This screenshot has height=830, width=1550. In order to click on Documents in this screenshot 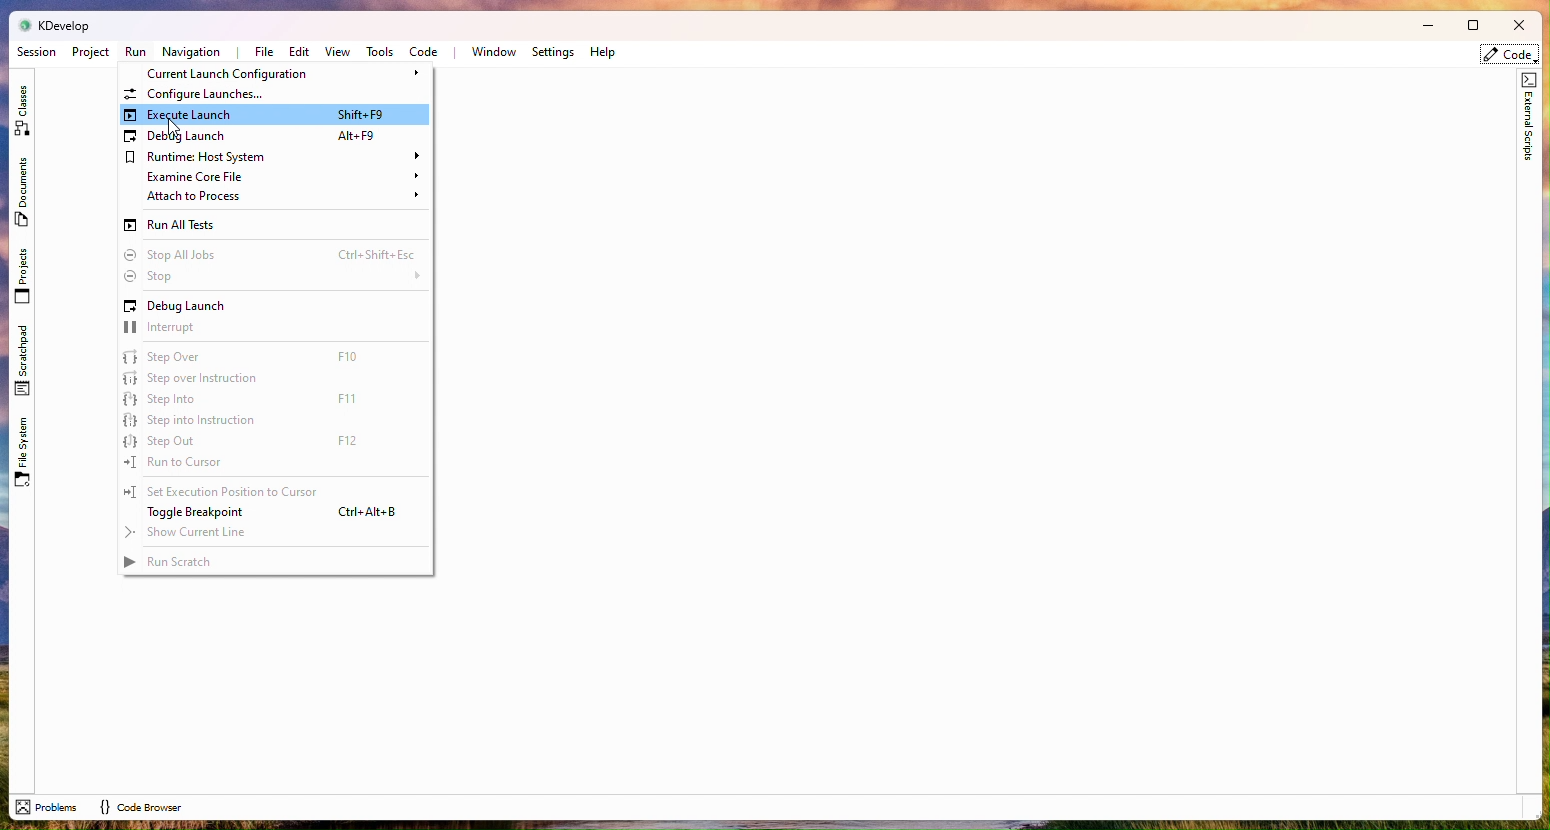, I will do `click(20, 193)`.